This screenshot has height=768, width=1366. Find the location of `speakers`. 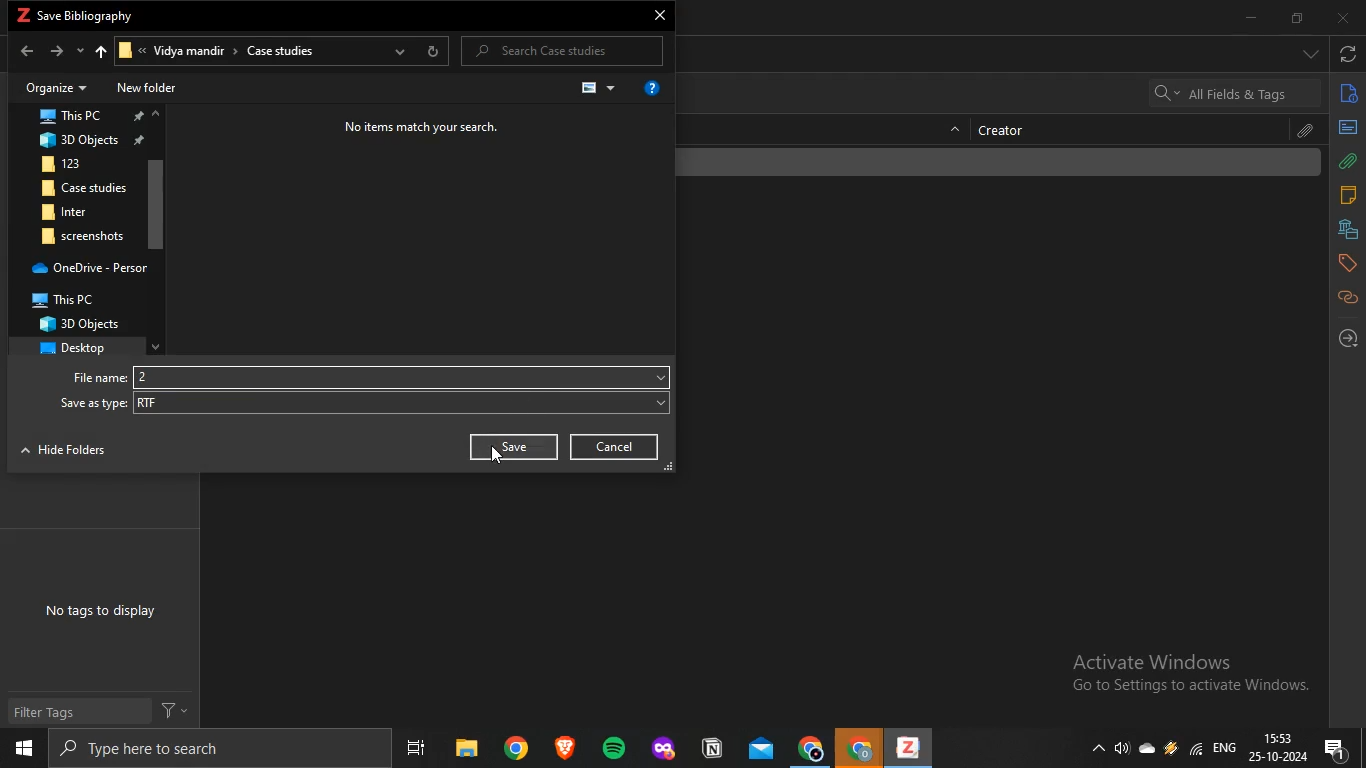

speakers is located at coordinates (1124, 749).